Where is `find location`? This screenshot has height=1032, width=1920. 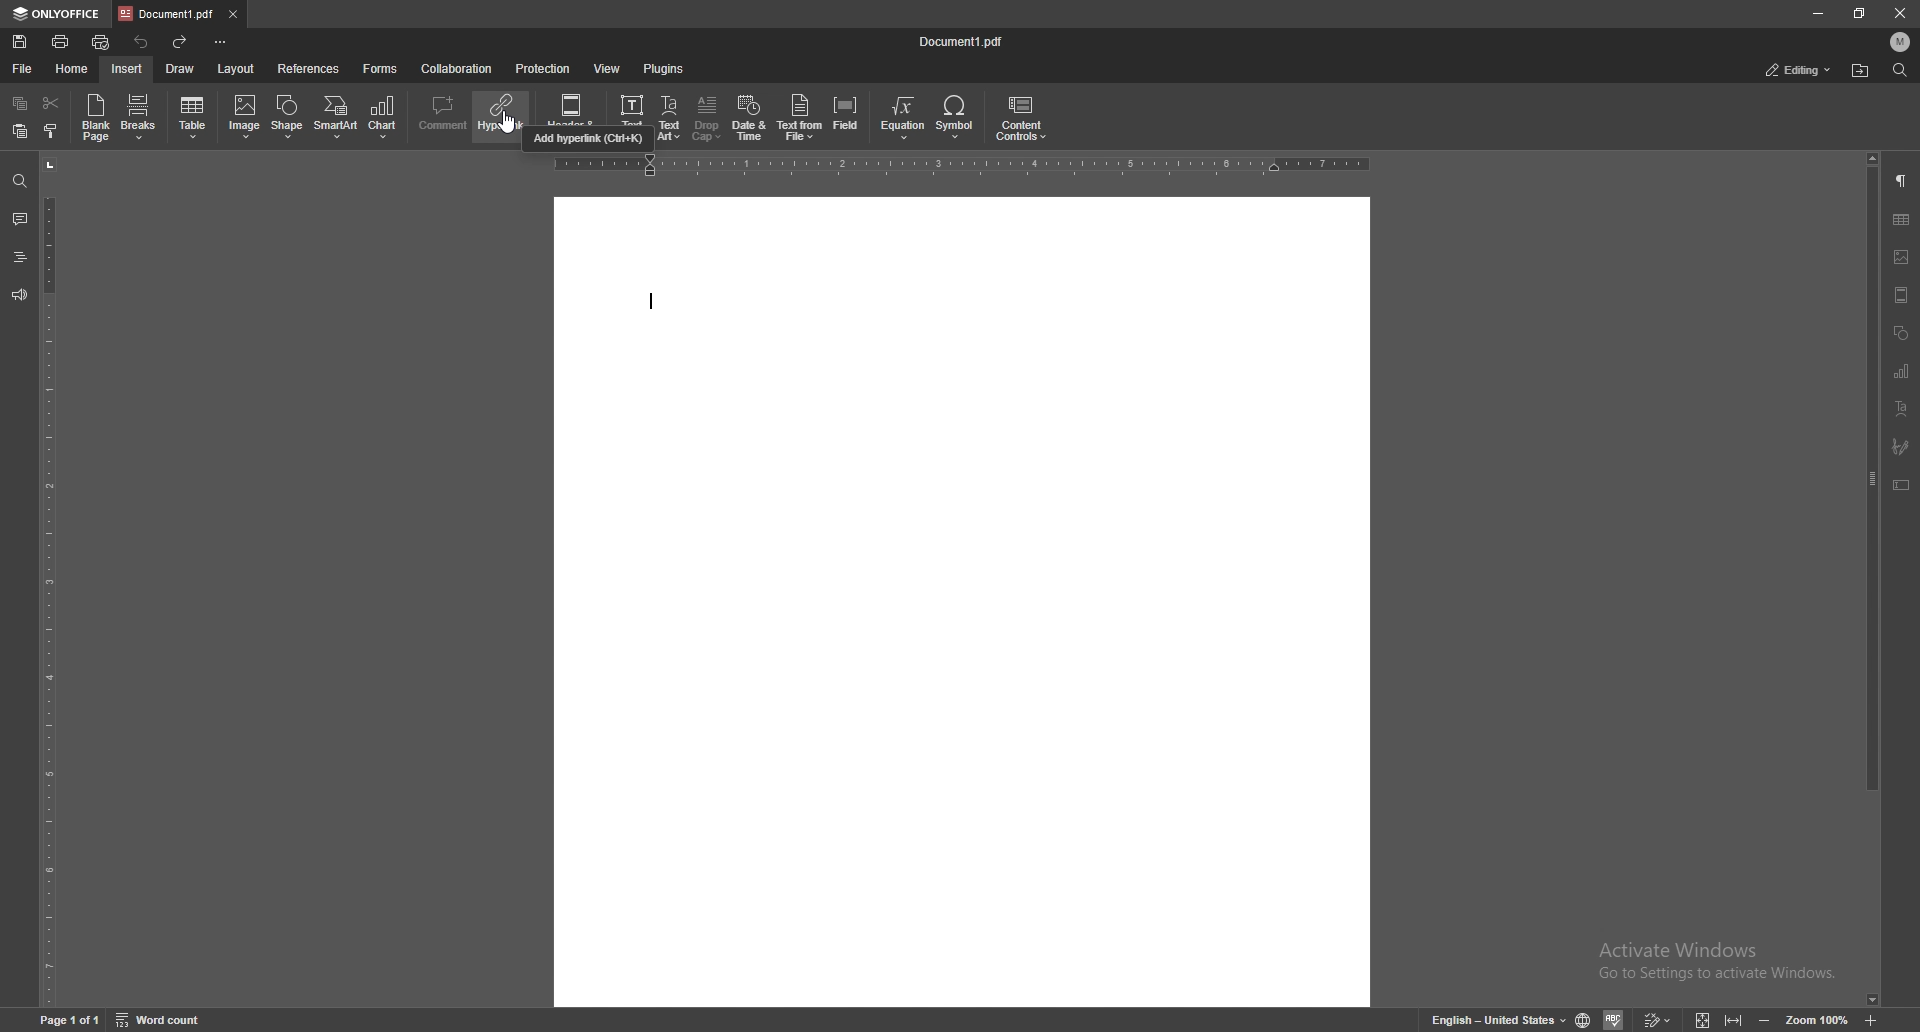
find location is located at coordinates (1860, 71).